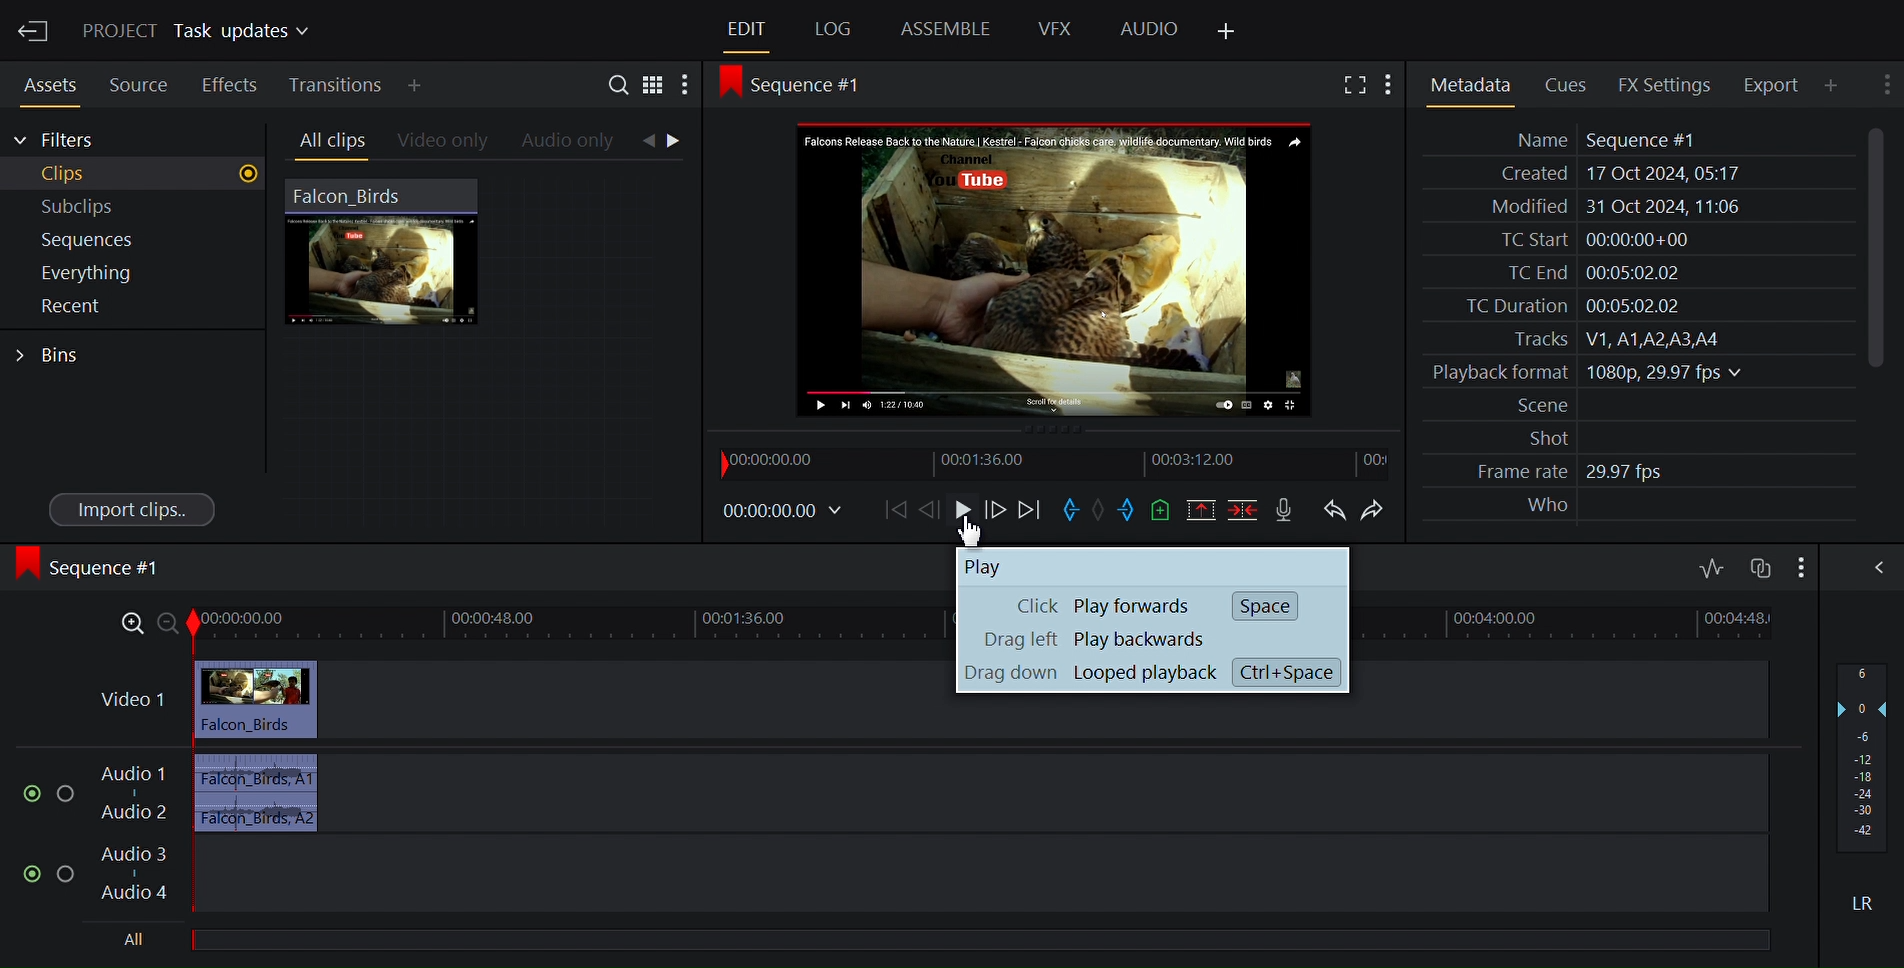 This screenshot has width=1904, height=968. What do you see at coordinates (130, 624) in the screenshot?
I see `Zoom in` at bounding box center [130, 624].